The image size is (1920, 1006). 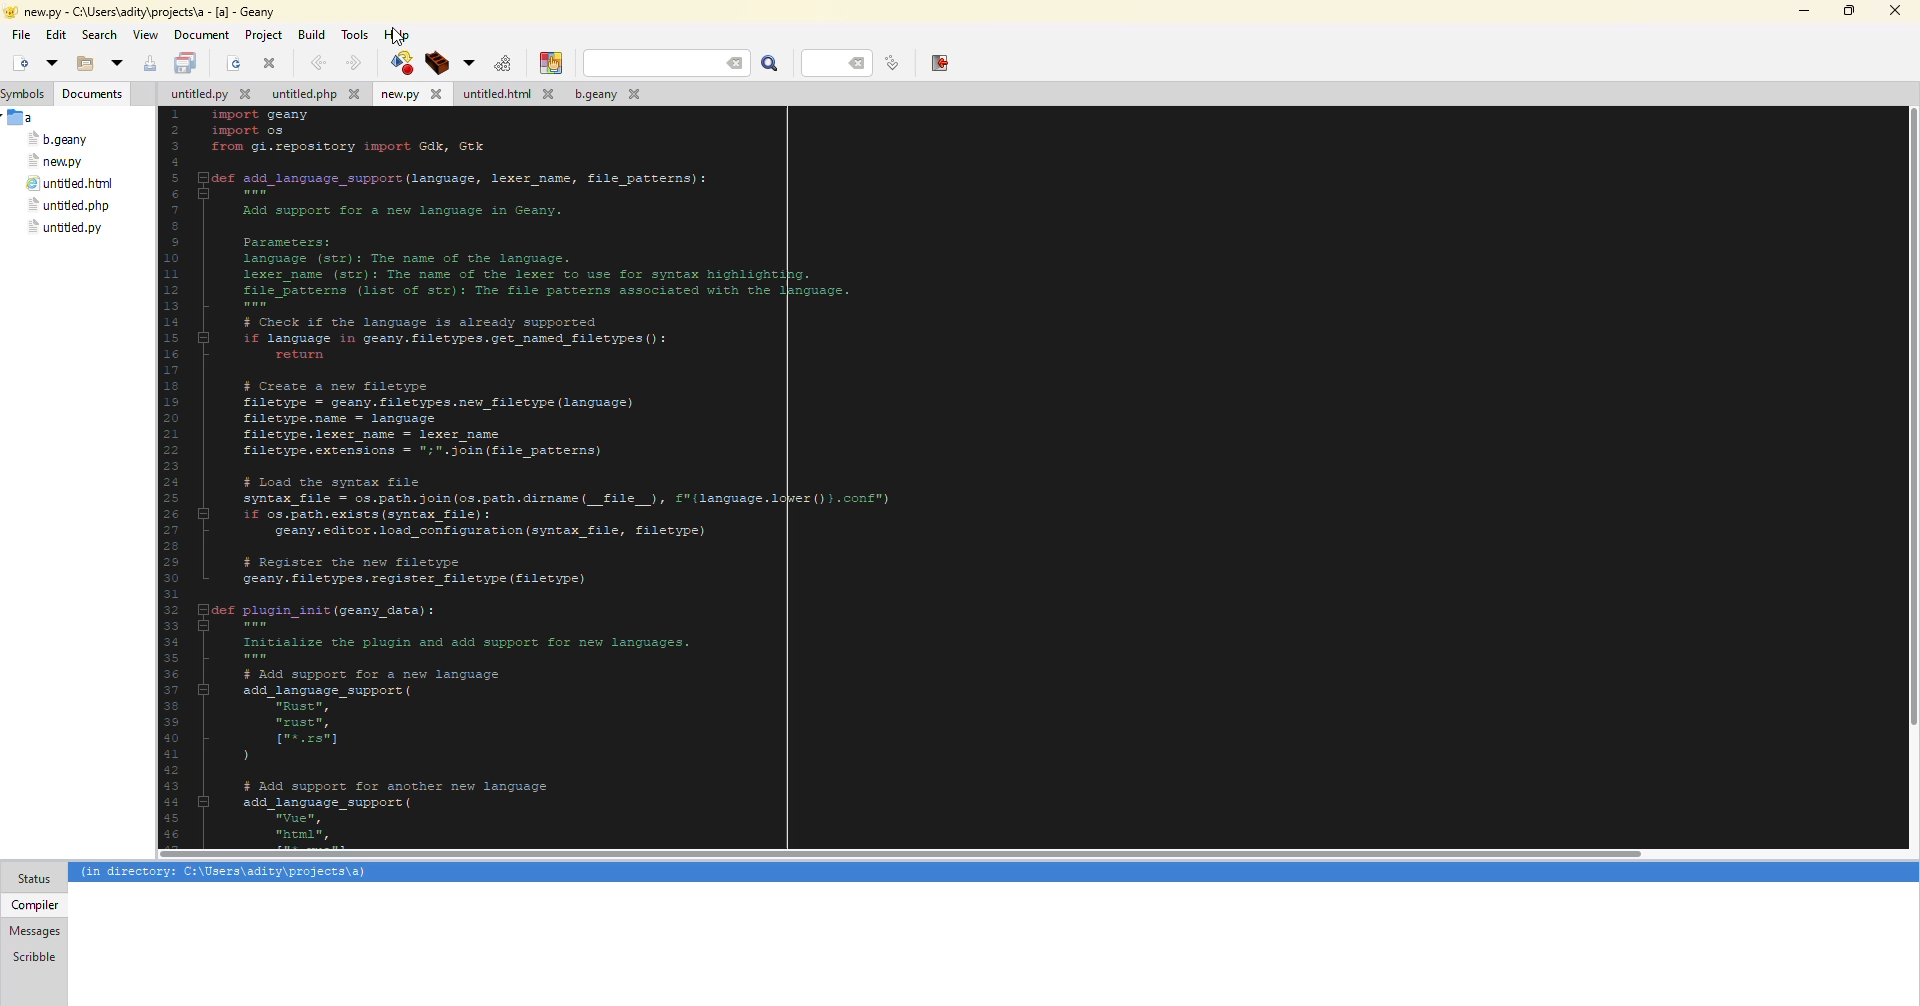 I want to click on file, so click(x=57, y=161).